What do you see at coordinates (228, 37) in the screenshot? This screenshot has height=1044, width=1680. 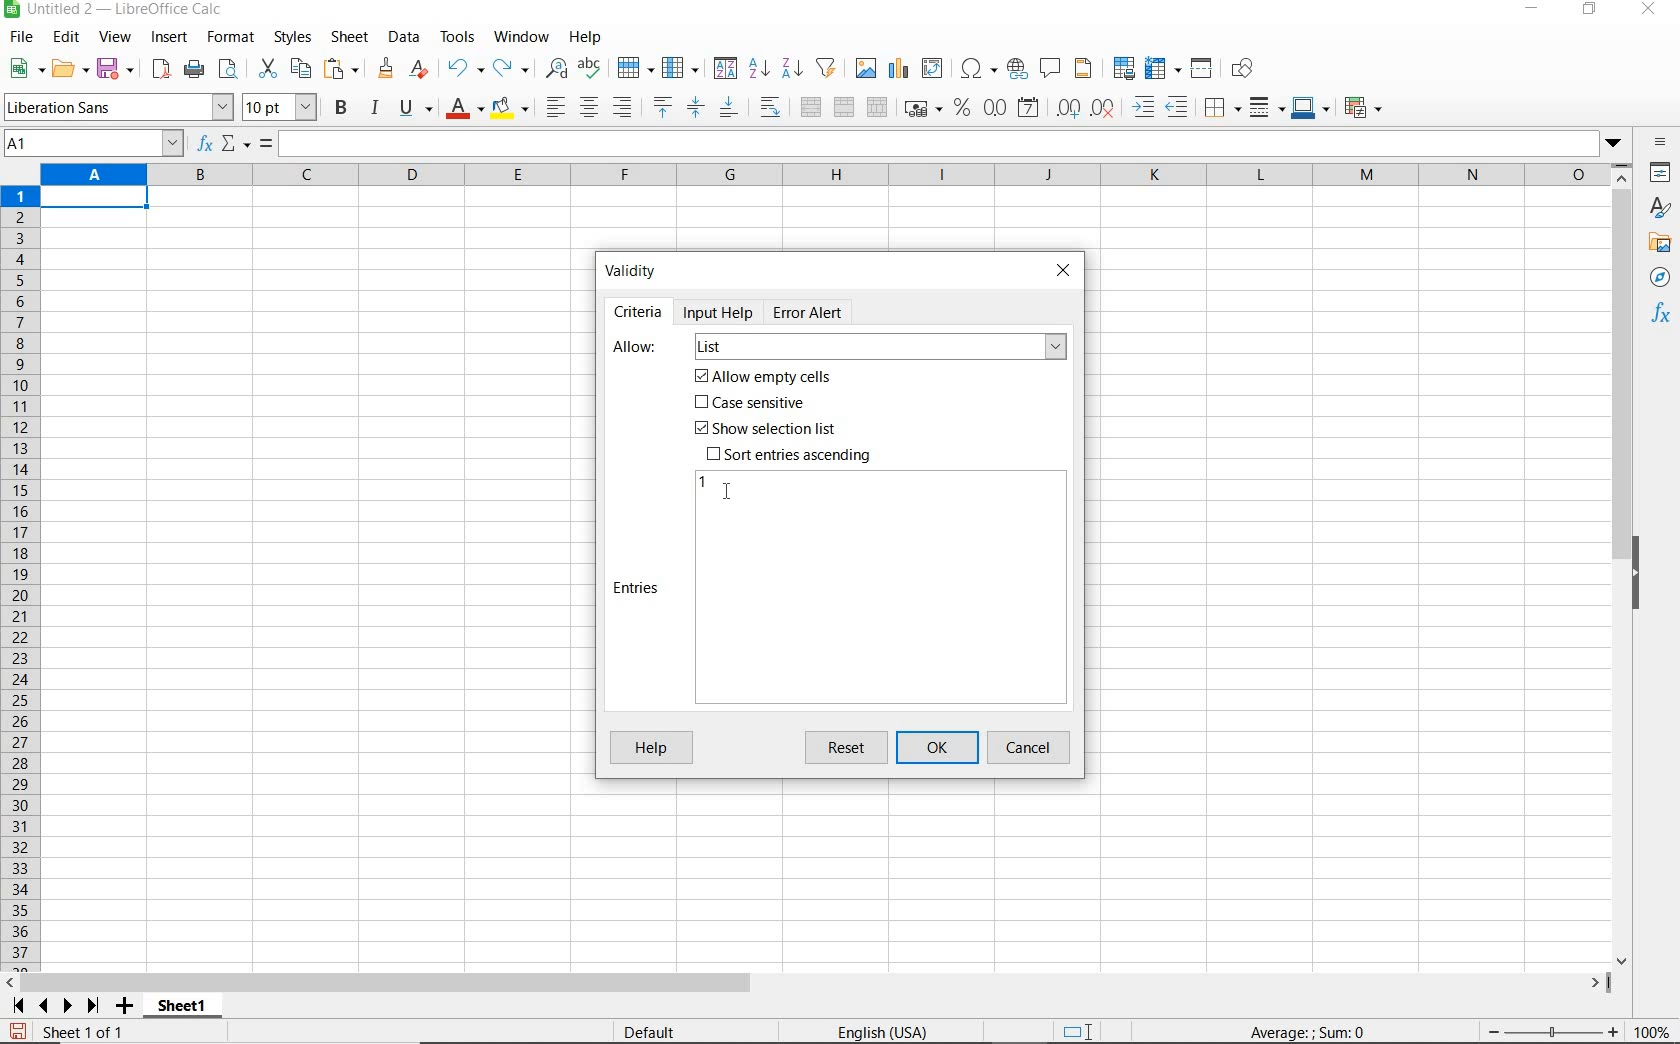 I see `format` at bounding box center [228, 37].